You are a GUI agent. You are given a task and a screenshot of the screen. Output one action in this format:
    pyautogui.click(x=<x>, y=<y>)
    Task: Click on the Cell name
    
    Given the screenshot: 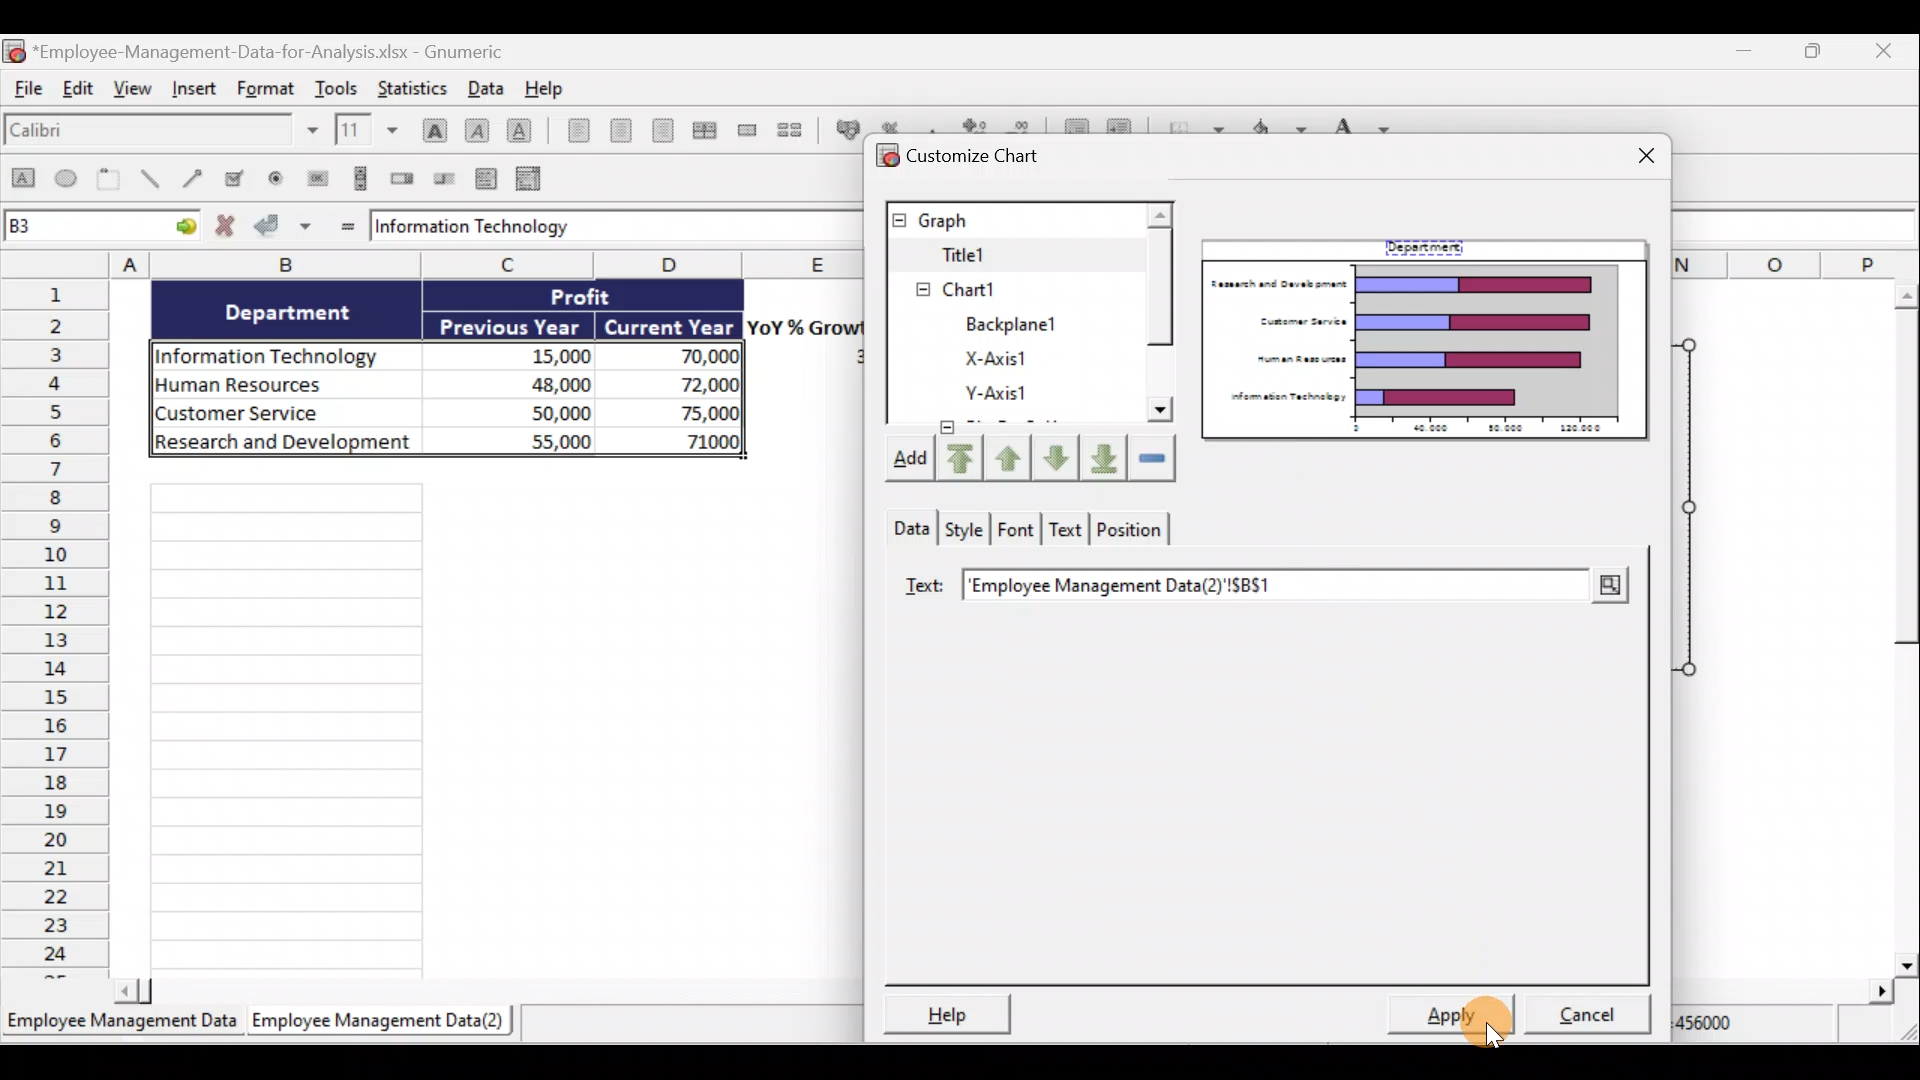 What is the action you would take?
    pyautogui.click(x=102, y=222)
    